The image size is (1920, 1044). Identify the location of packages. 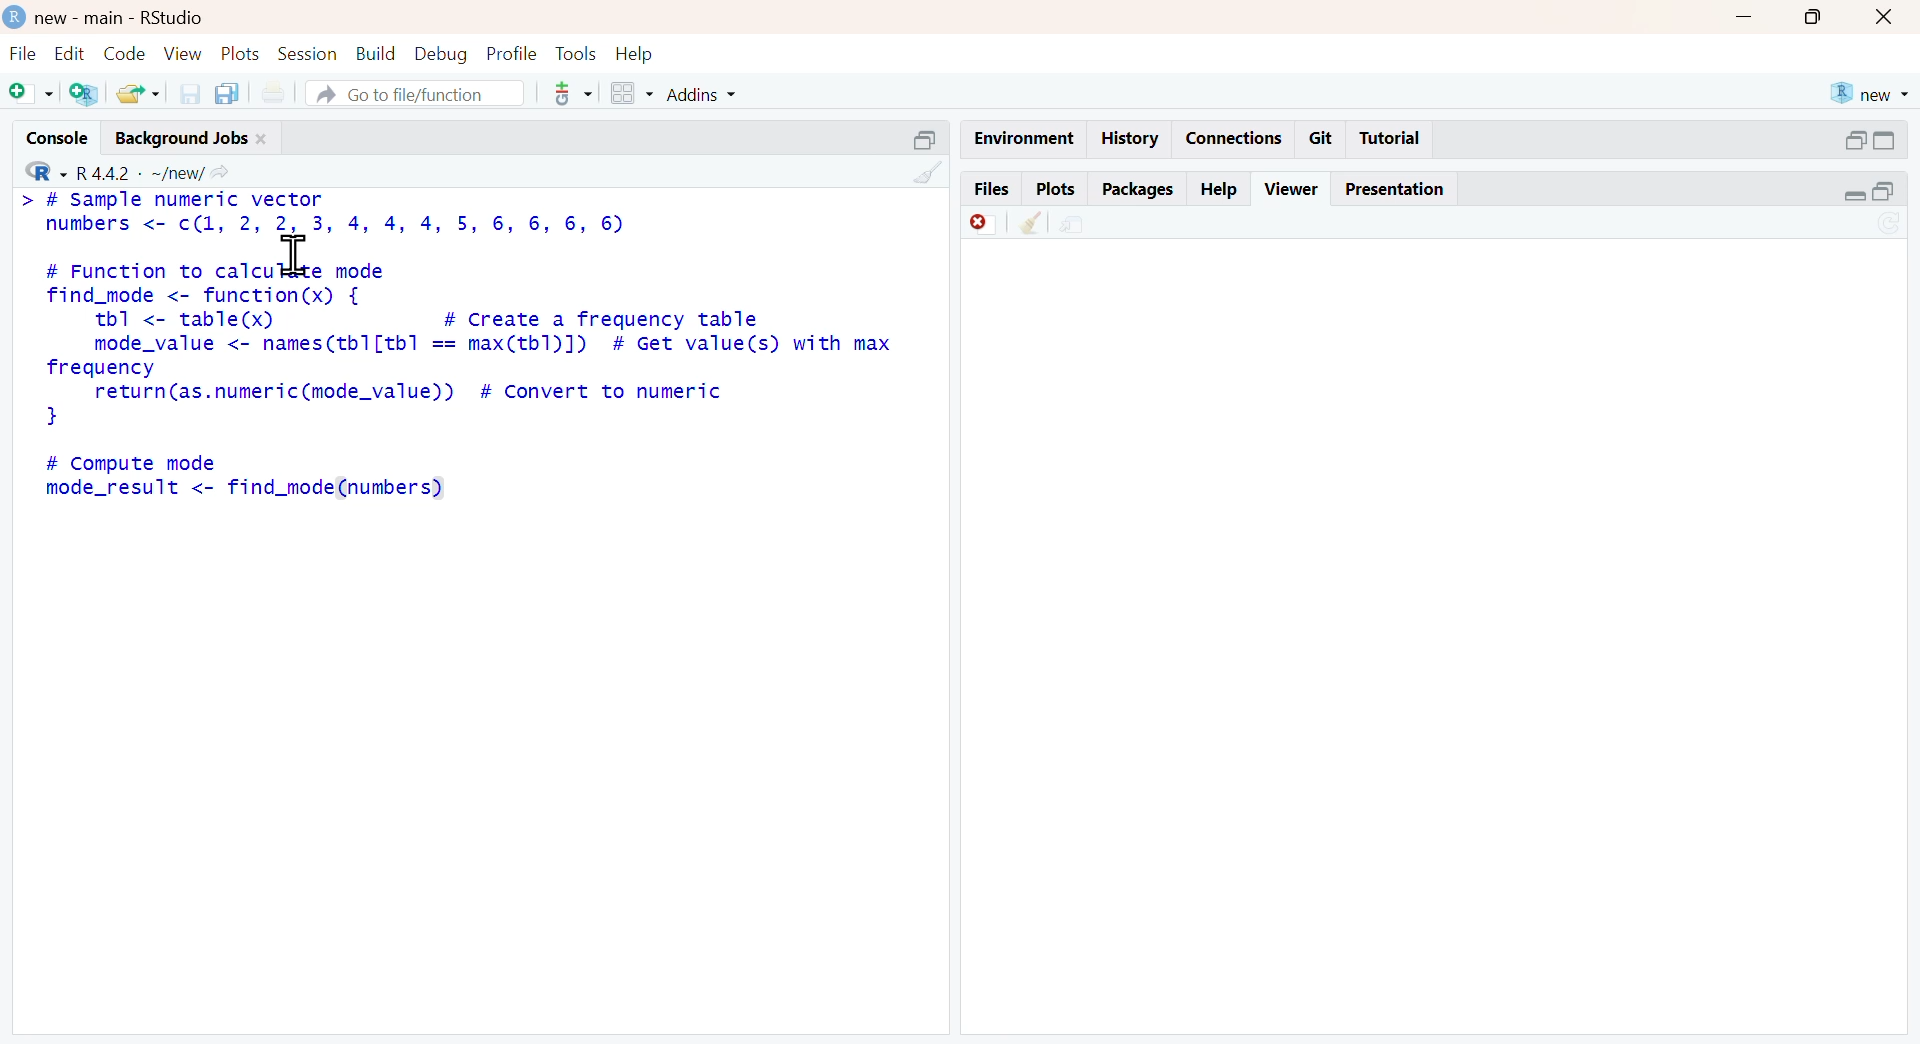
(1140, 192).